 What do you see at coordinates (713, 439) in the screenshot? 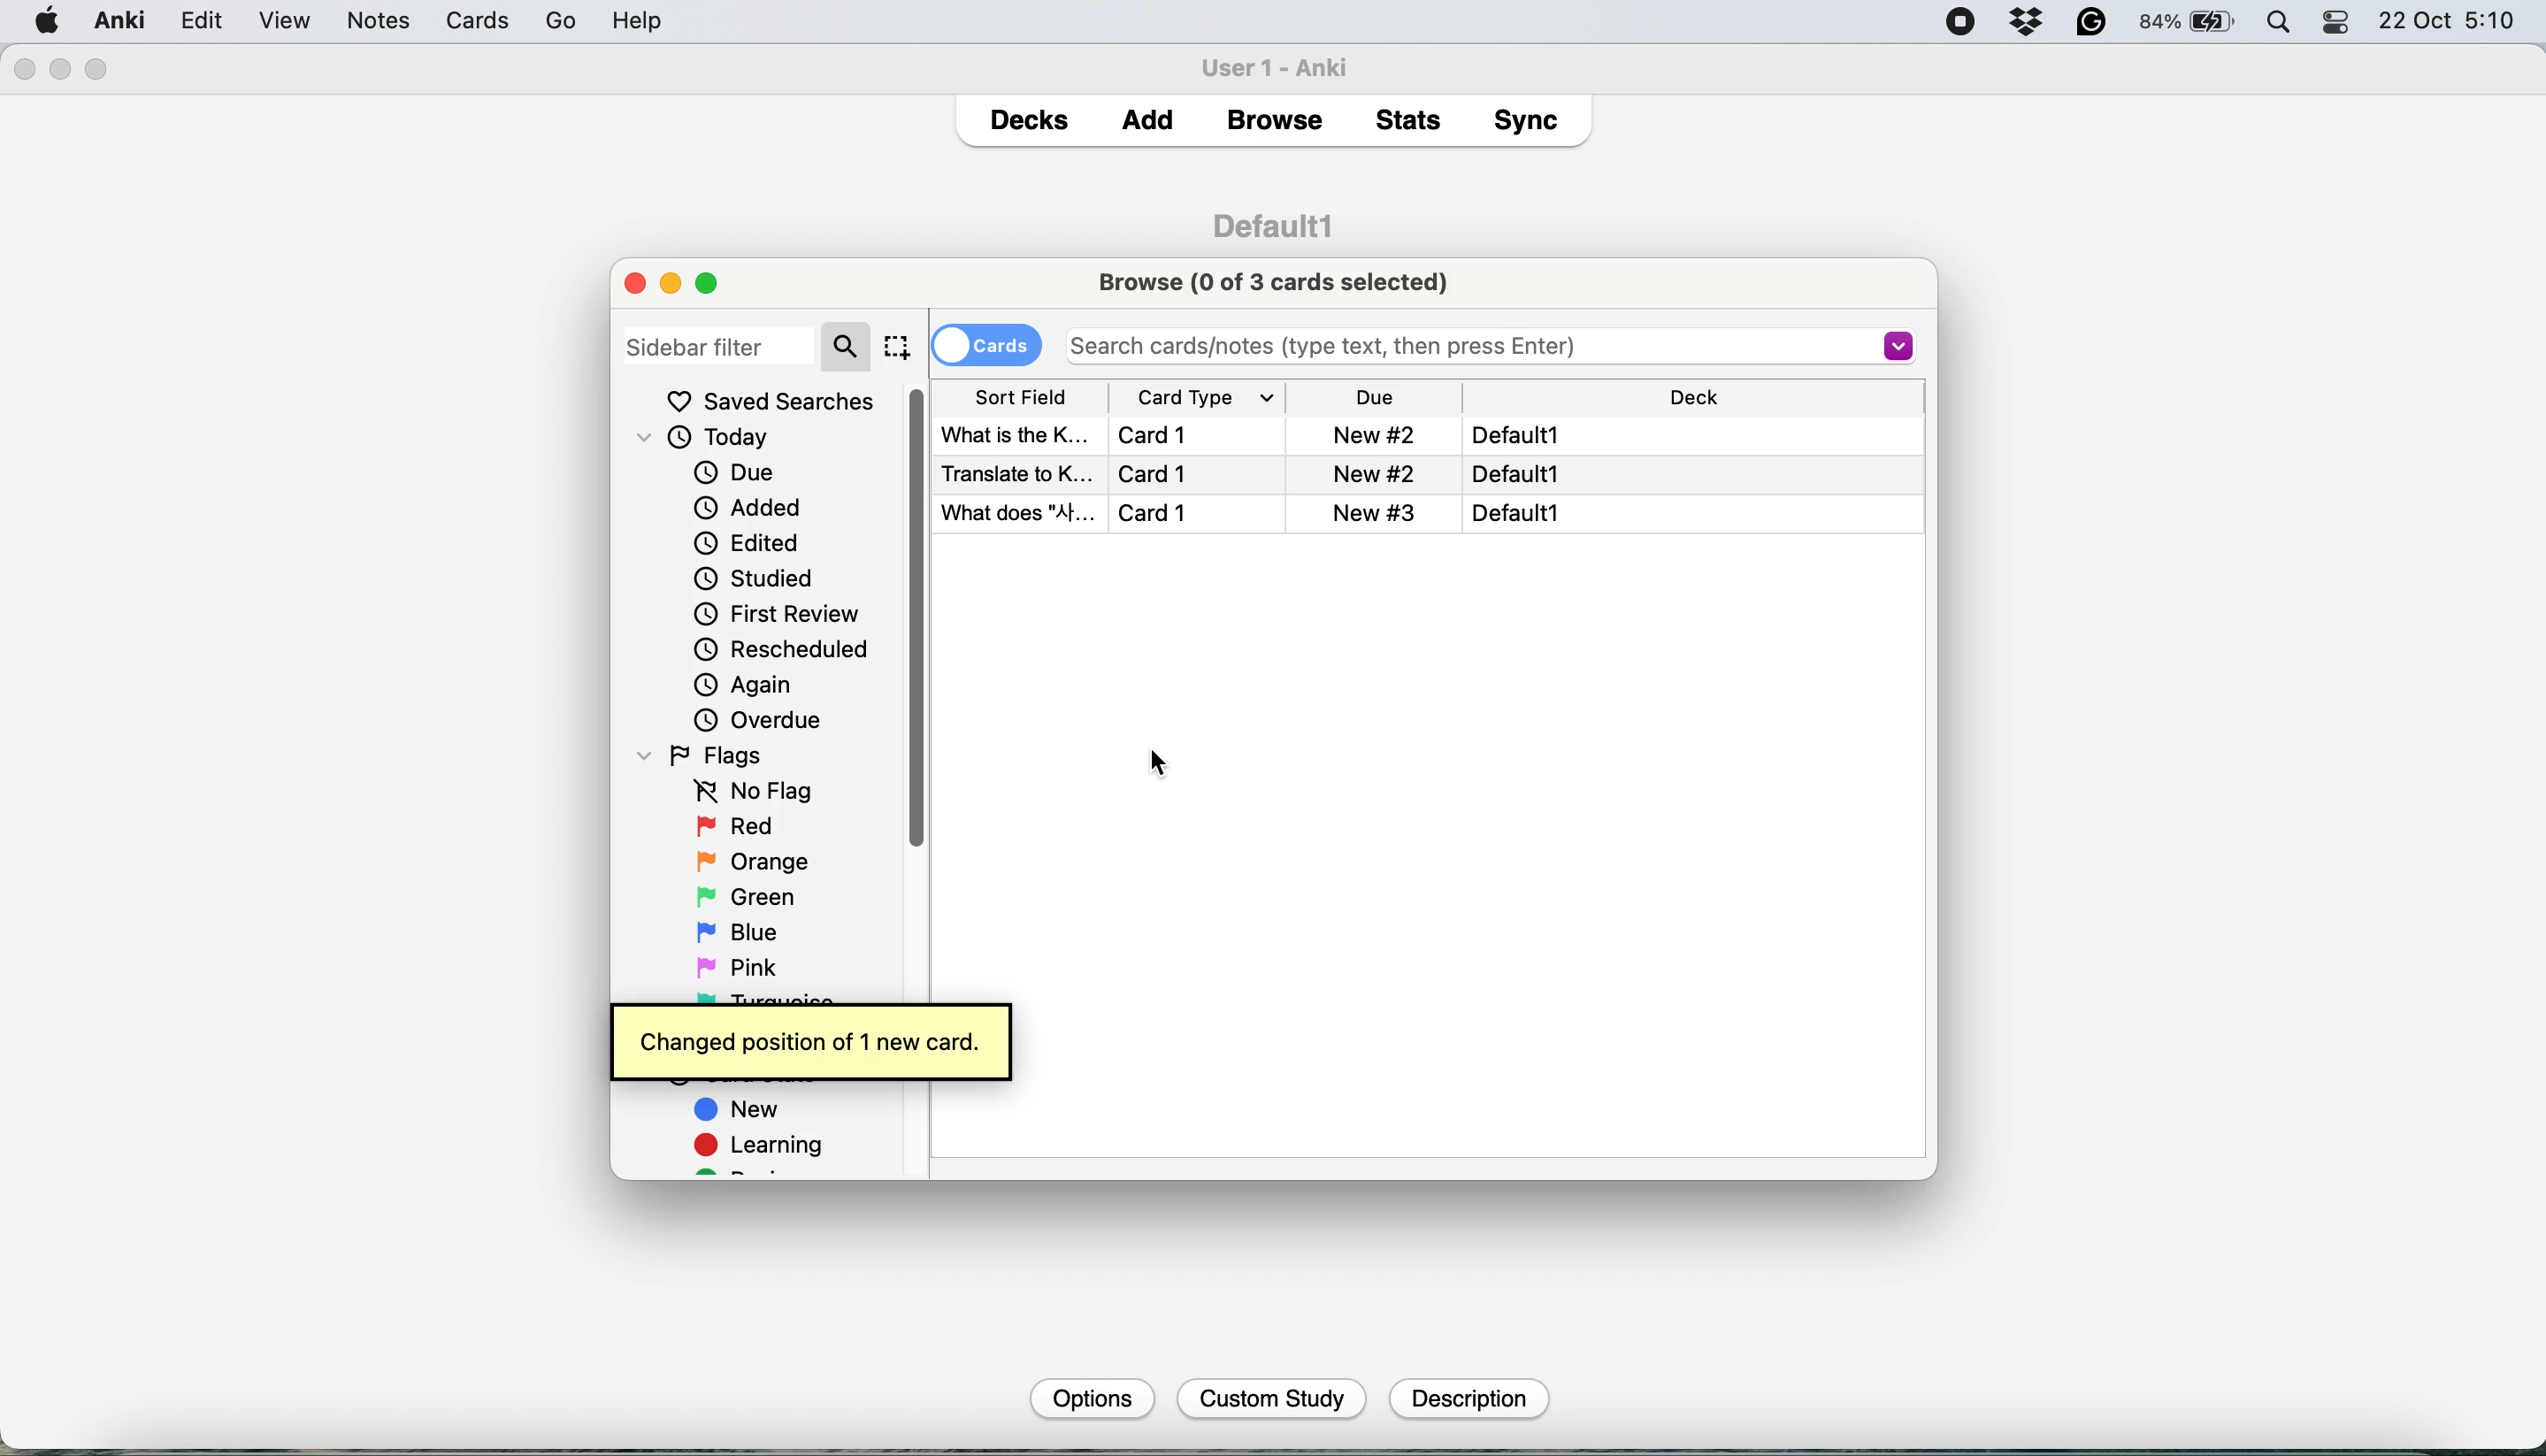
I see `today` at bounding box center [713, 439].